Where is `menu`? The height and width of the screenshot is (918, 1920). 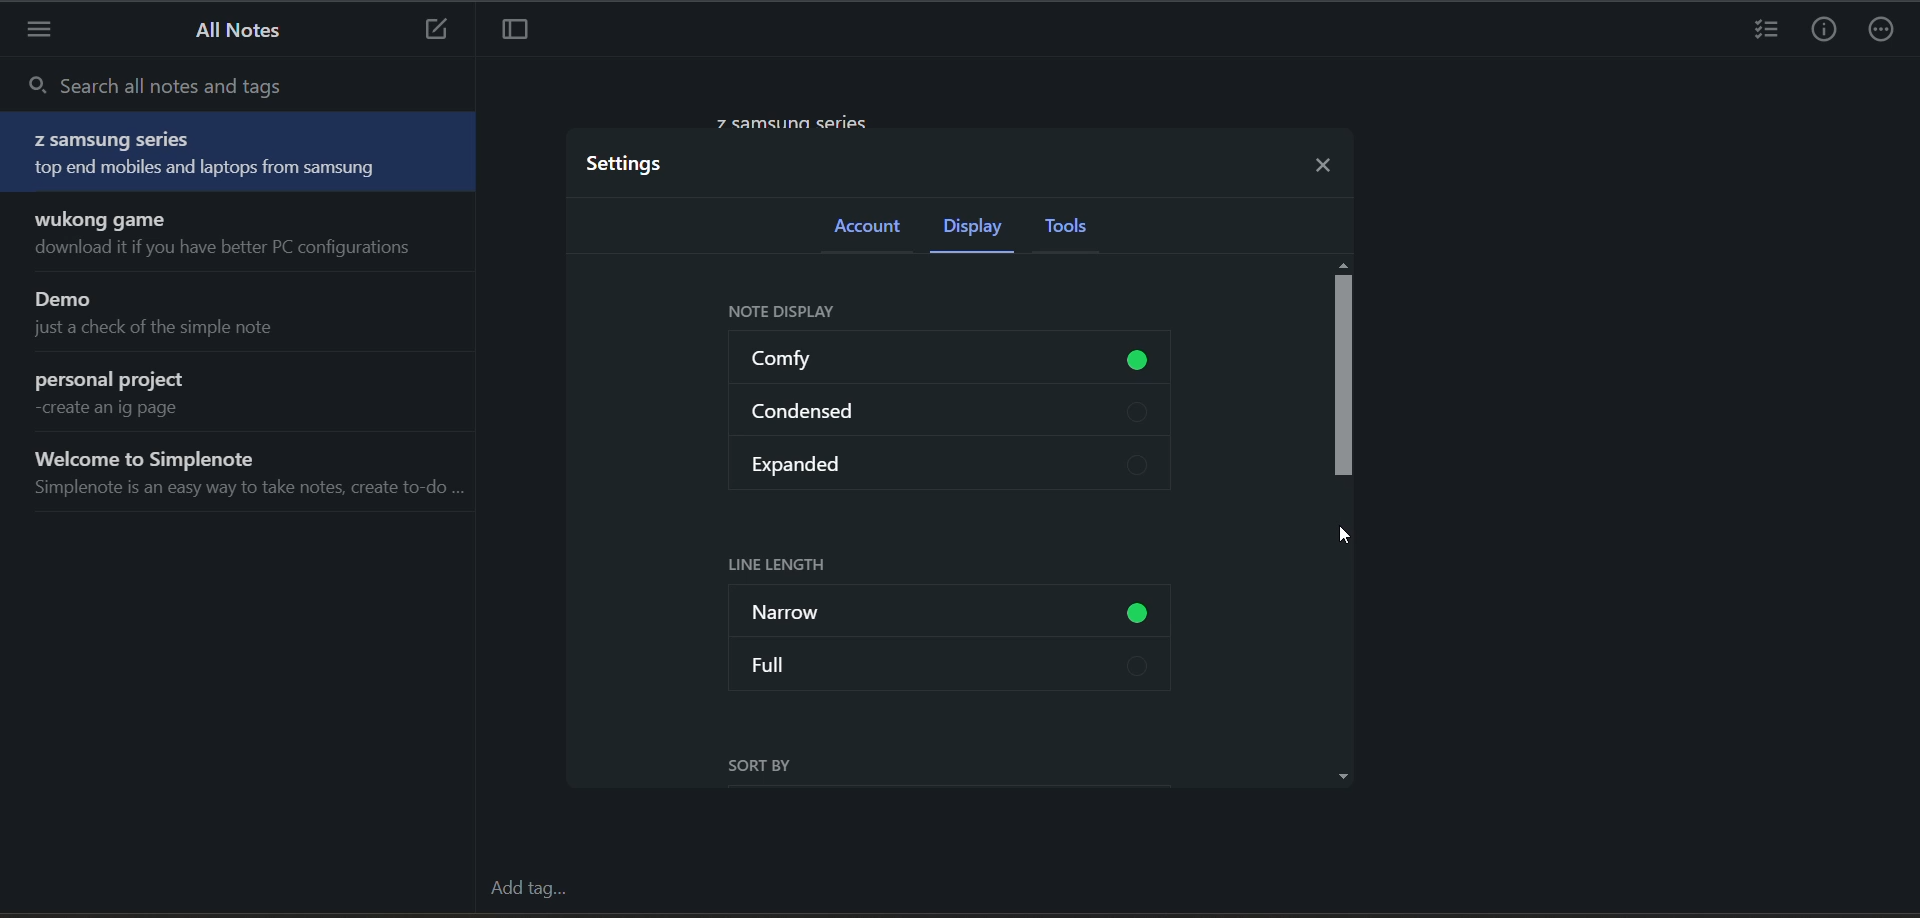
menu is located at coordinates (42, 34).